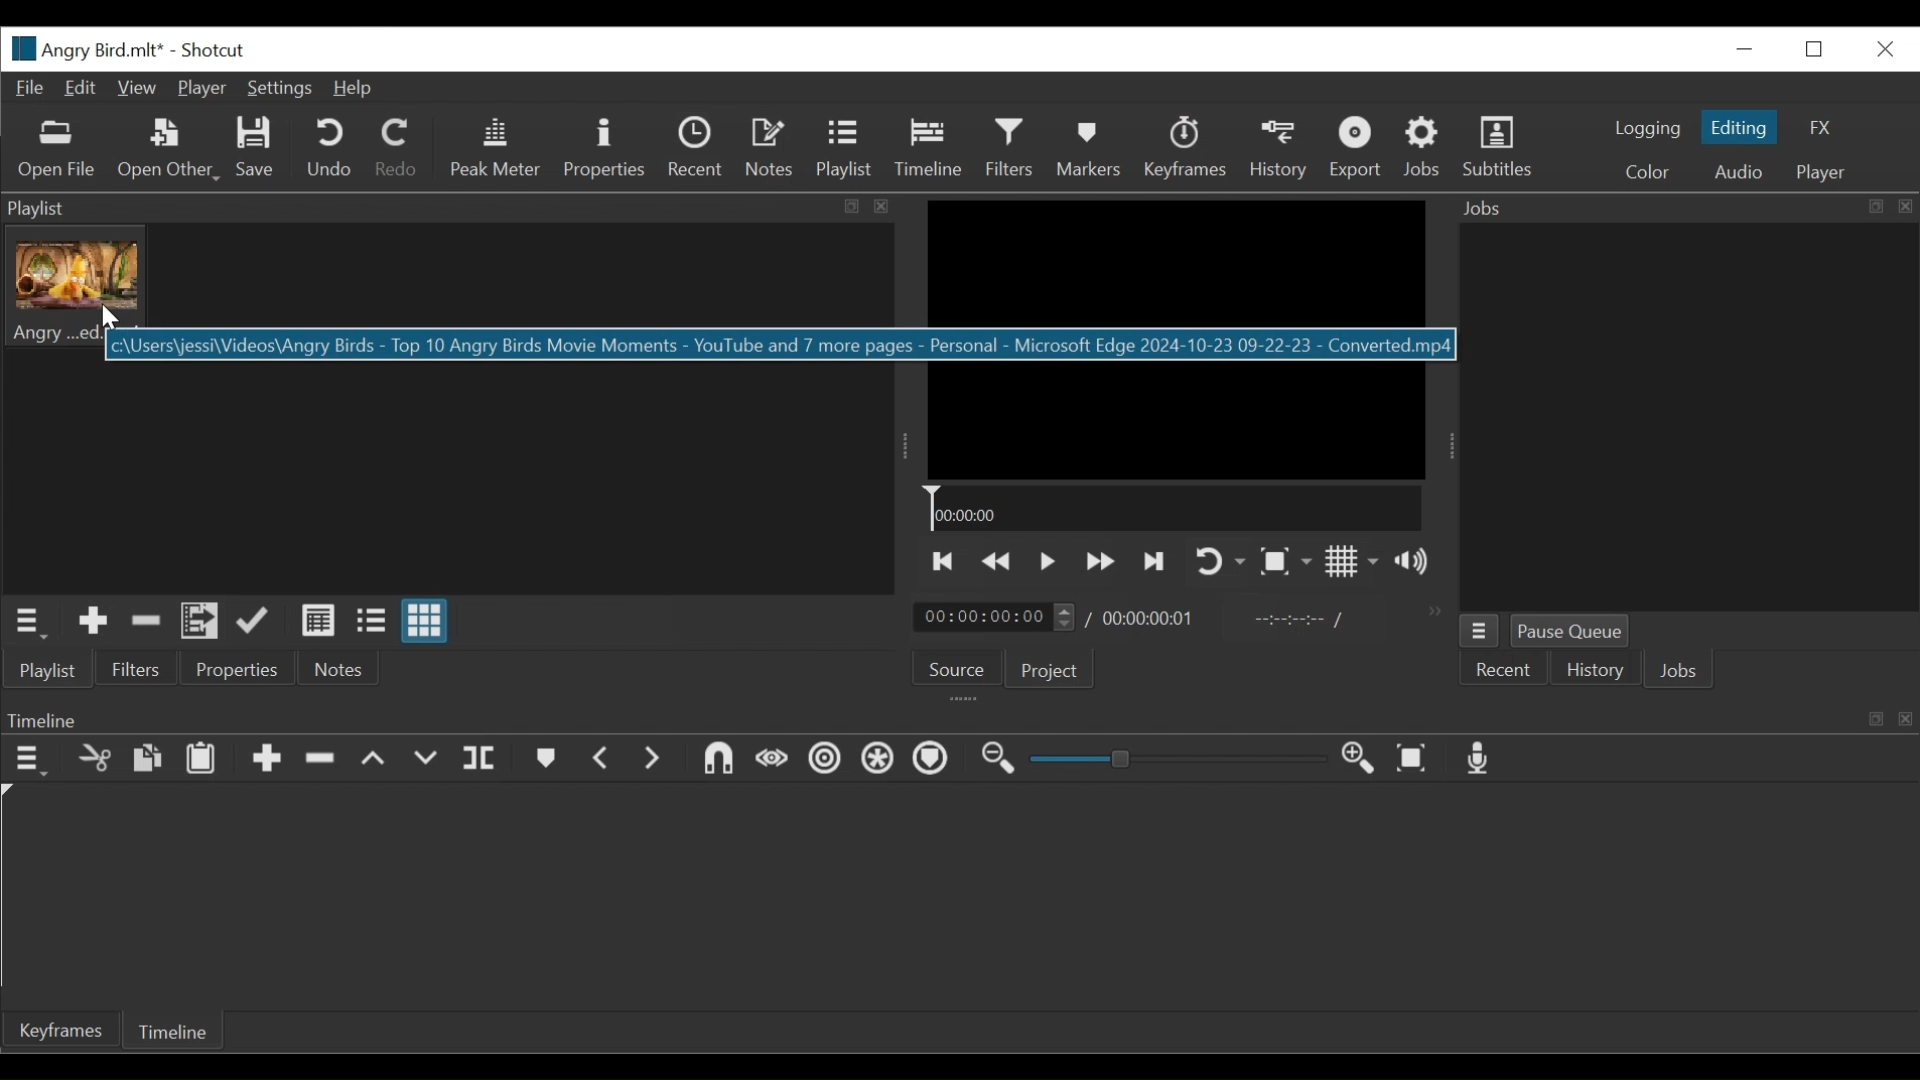 This screenshot has width=1920, height=1080. What do you see at coordinates (600, 758) in the screenshot?
I see `previous` at bounding box center [600, 758].